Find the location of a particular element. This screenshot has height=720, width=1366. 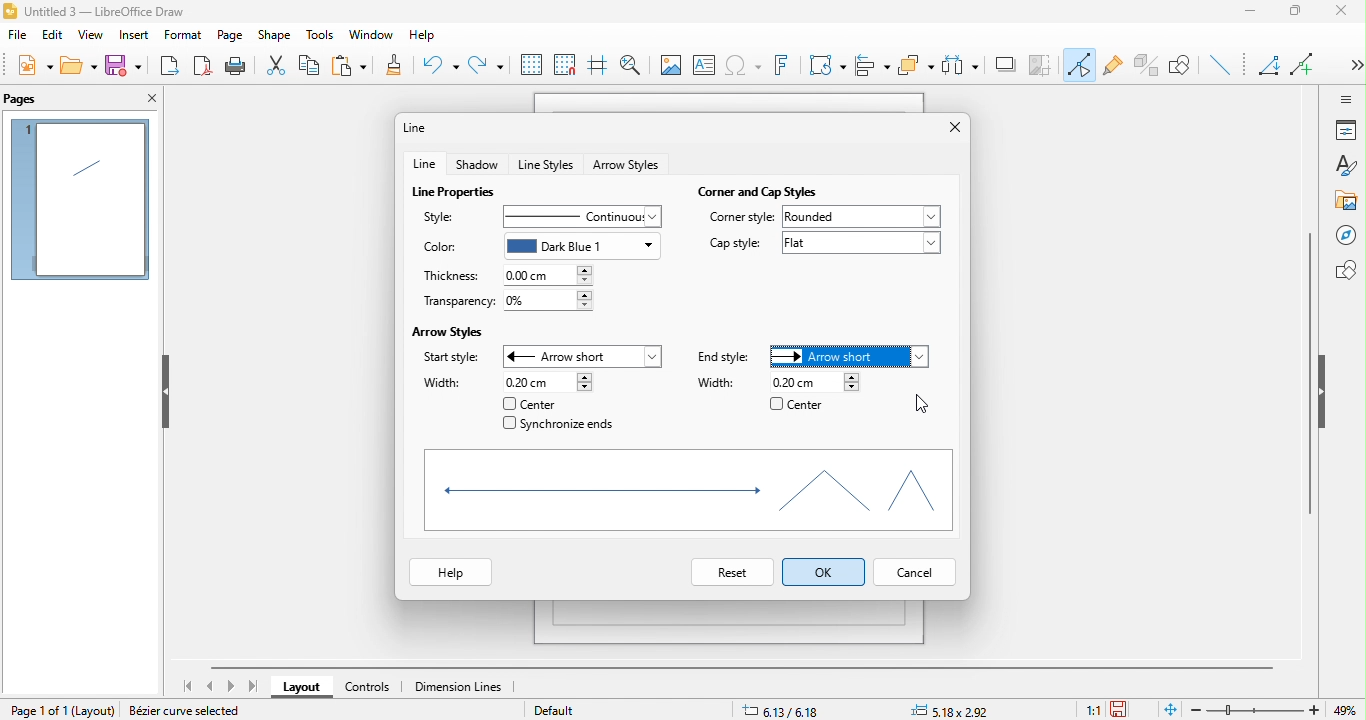

thickness is located at coordinates (456, 275).